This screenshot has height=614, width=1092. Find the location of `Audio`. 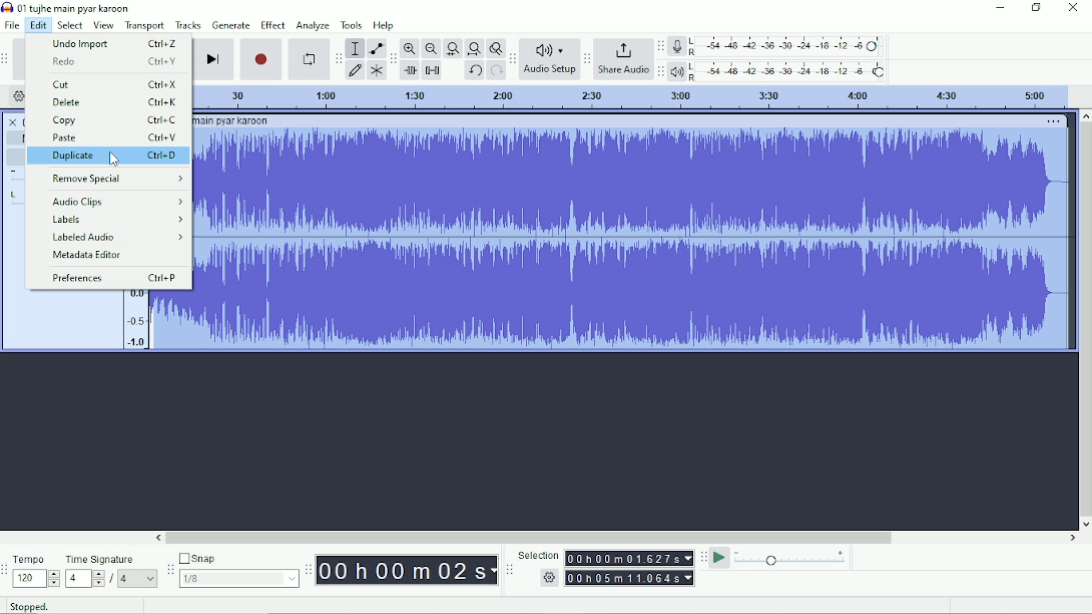

Audio is located at coordinates (633, 238).